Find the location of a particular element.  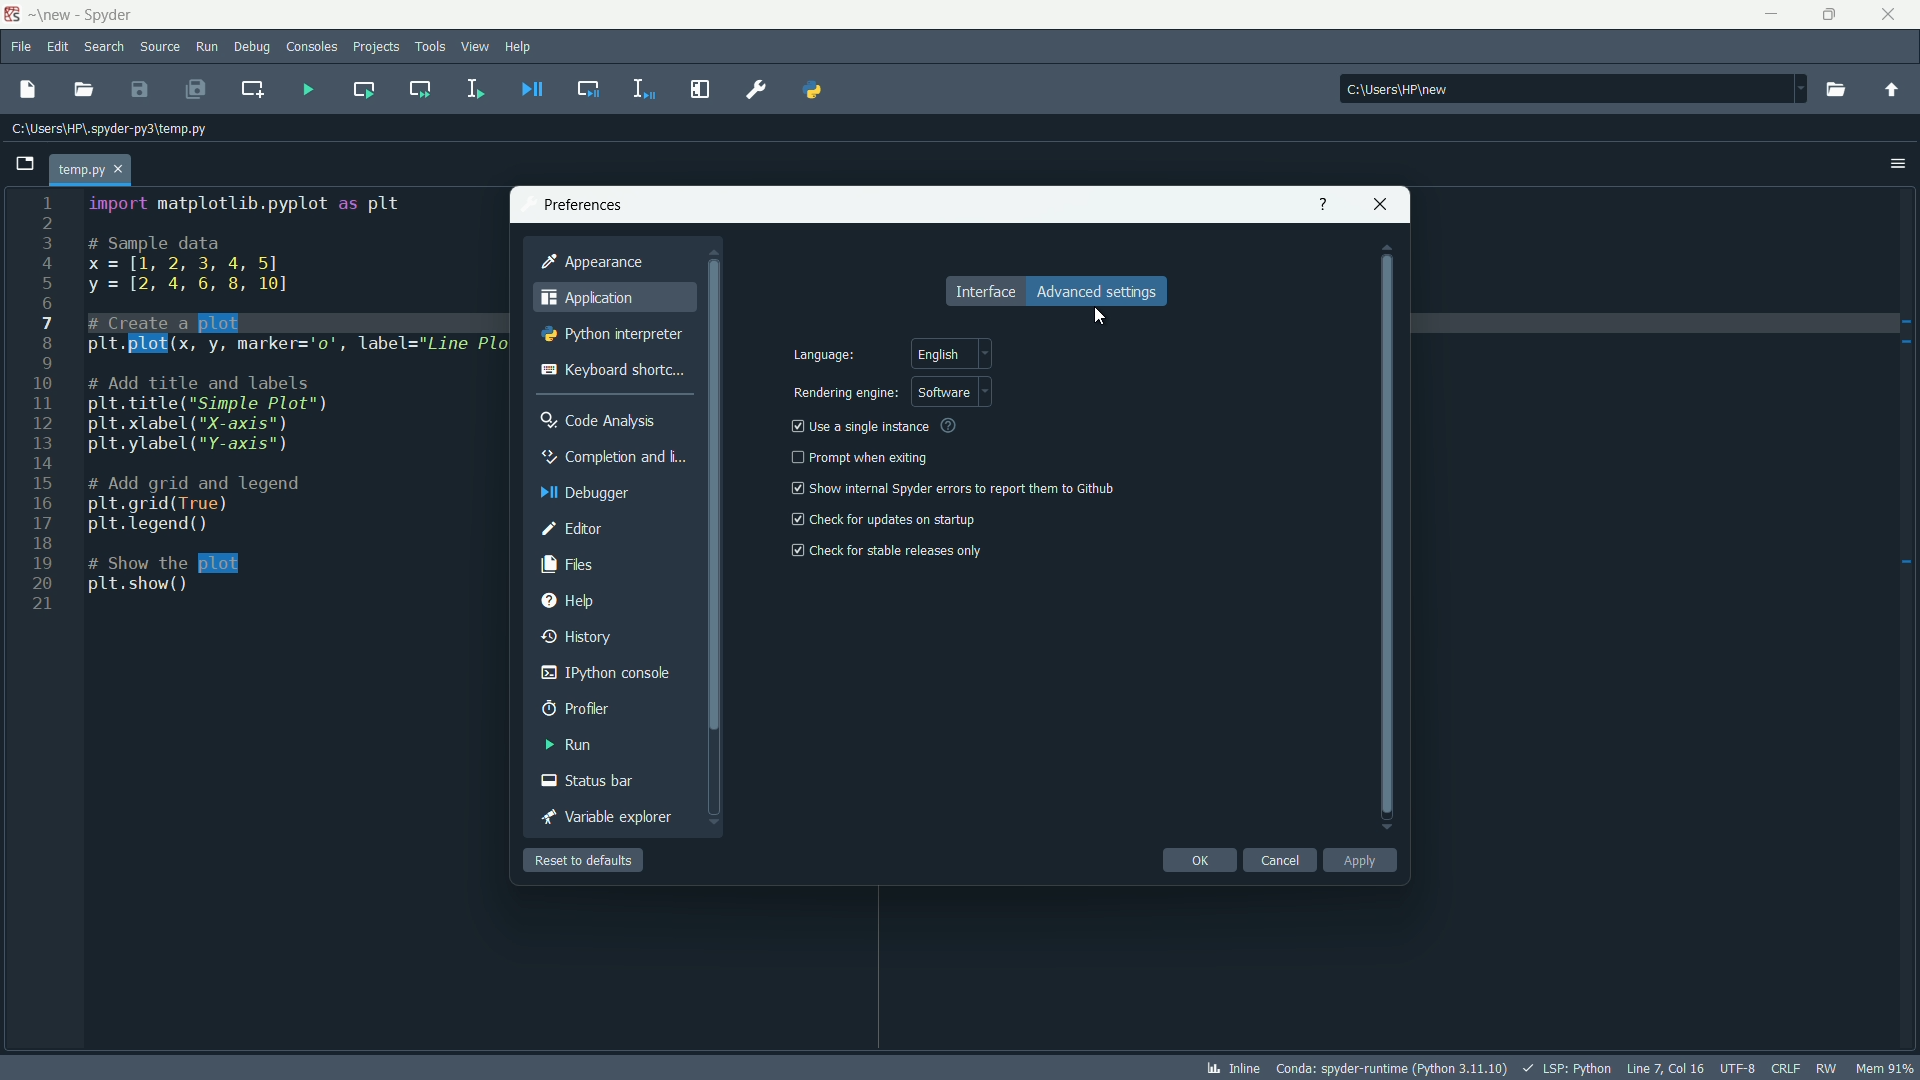

application is located at coordinates (585, 297).